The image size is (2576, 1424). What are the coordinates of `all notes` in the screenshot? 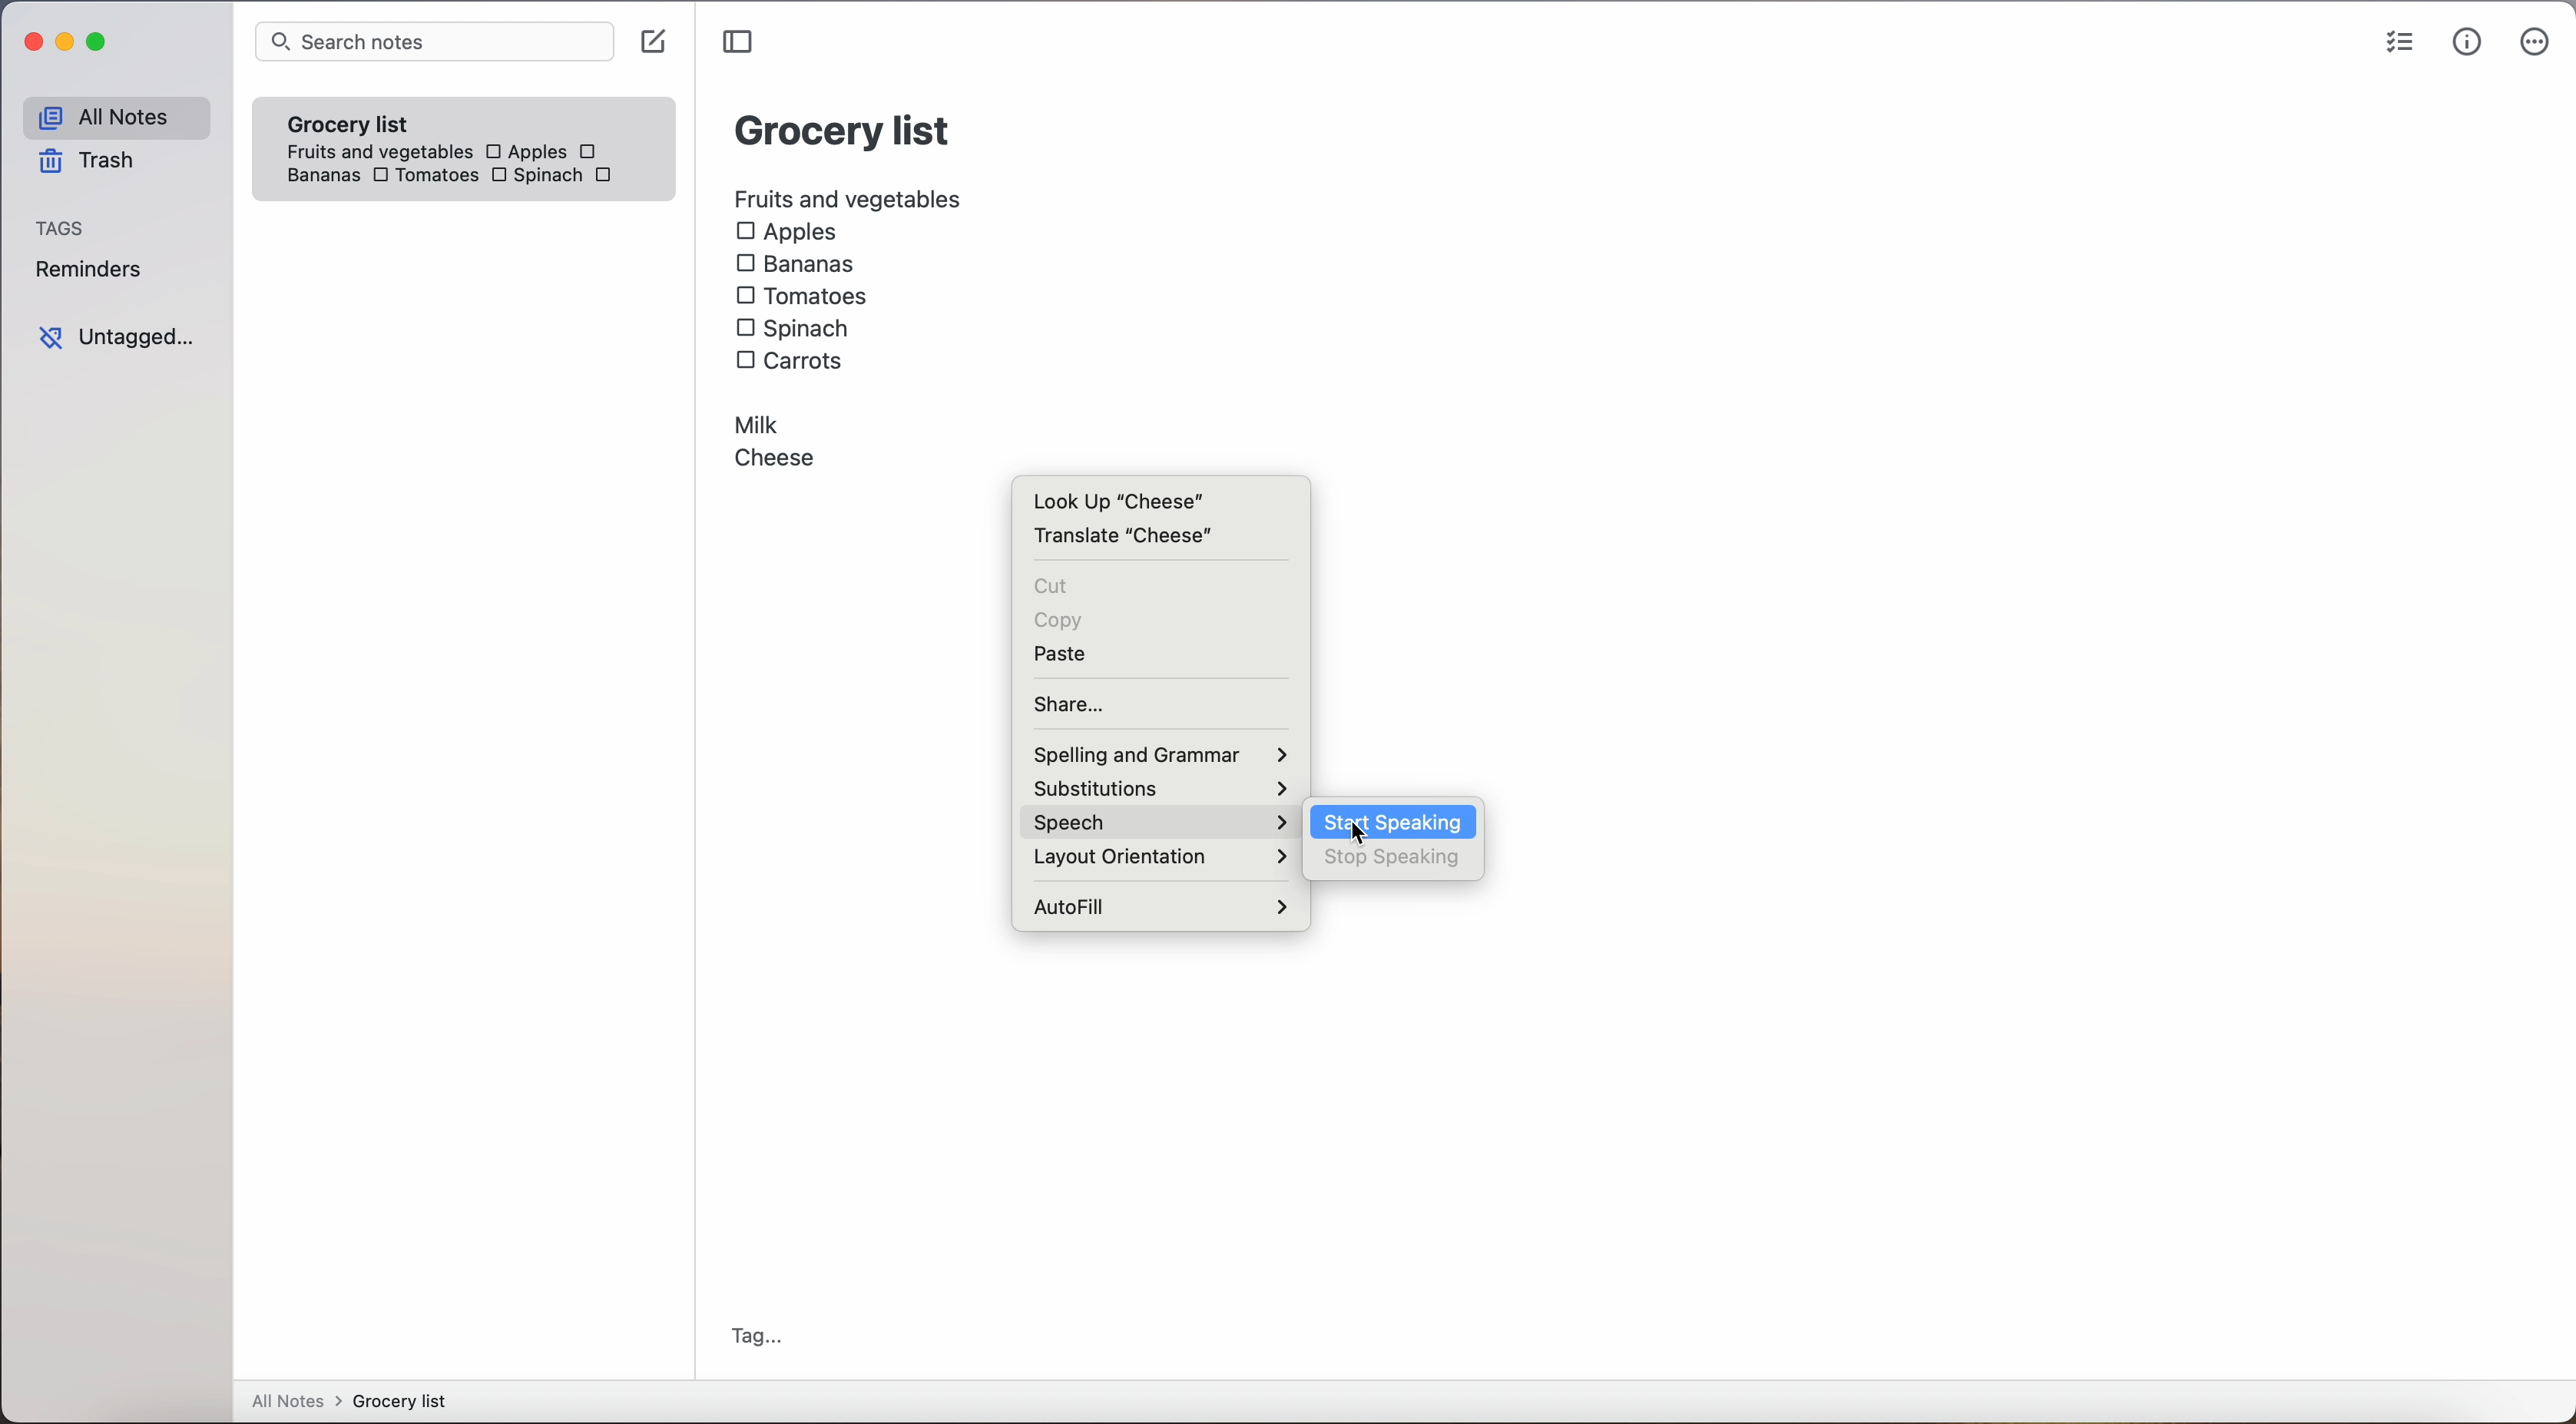 It's located at (113, 116).